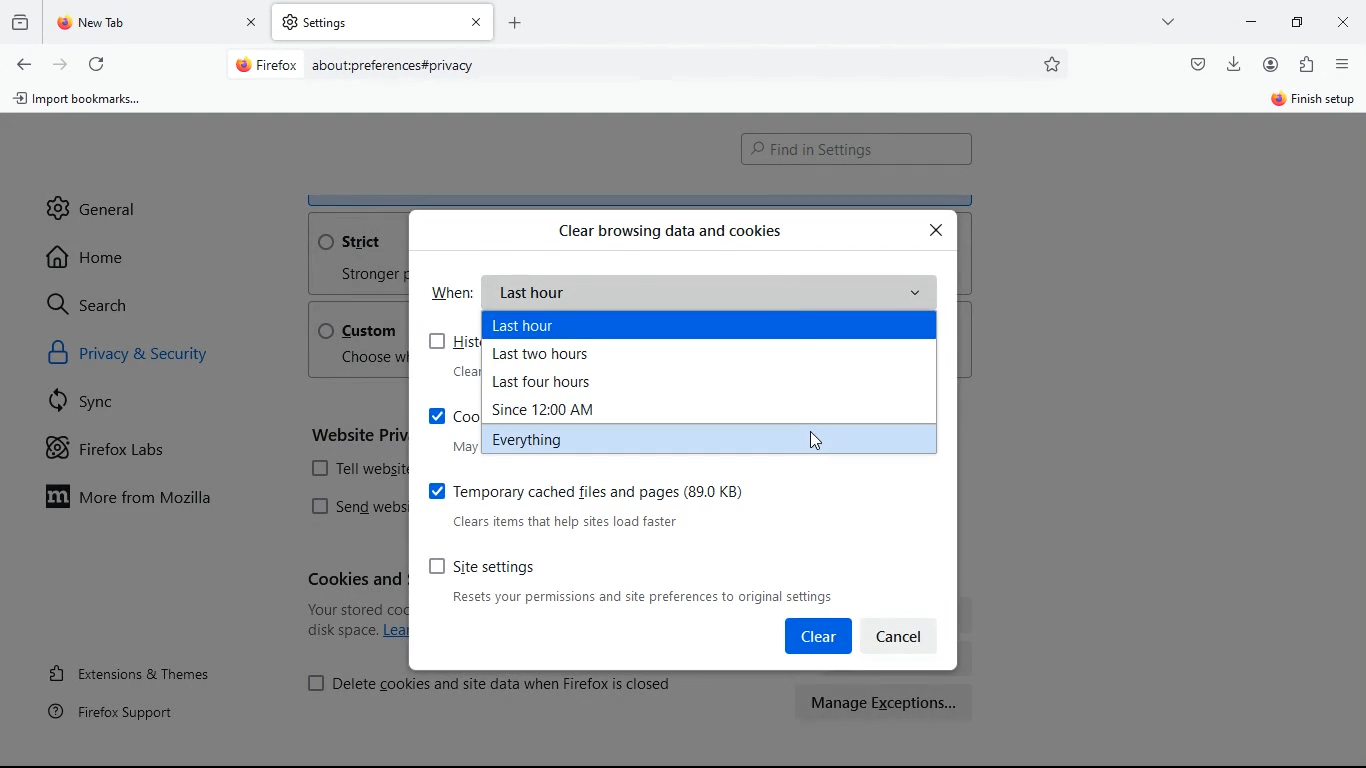 The image size is (1366, 768). I want to click on Add new Tab, so click(515, 22).